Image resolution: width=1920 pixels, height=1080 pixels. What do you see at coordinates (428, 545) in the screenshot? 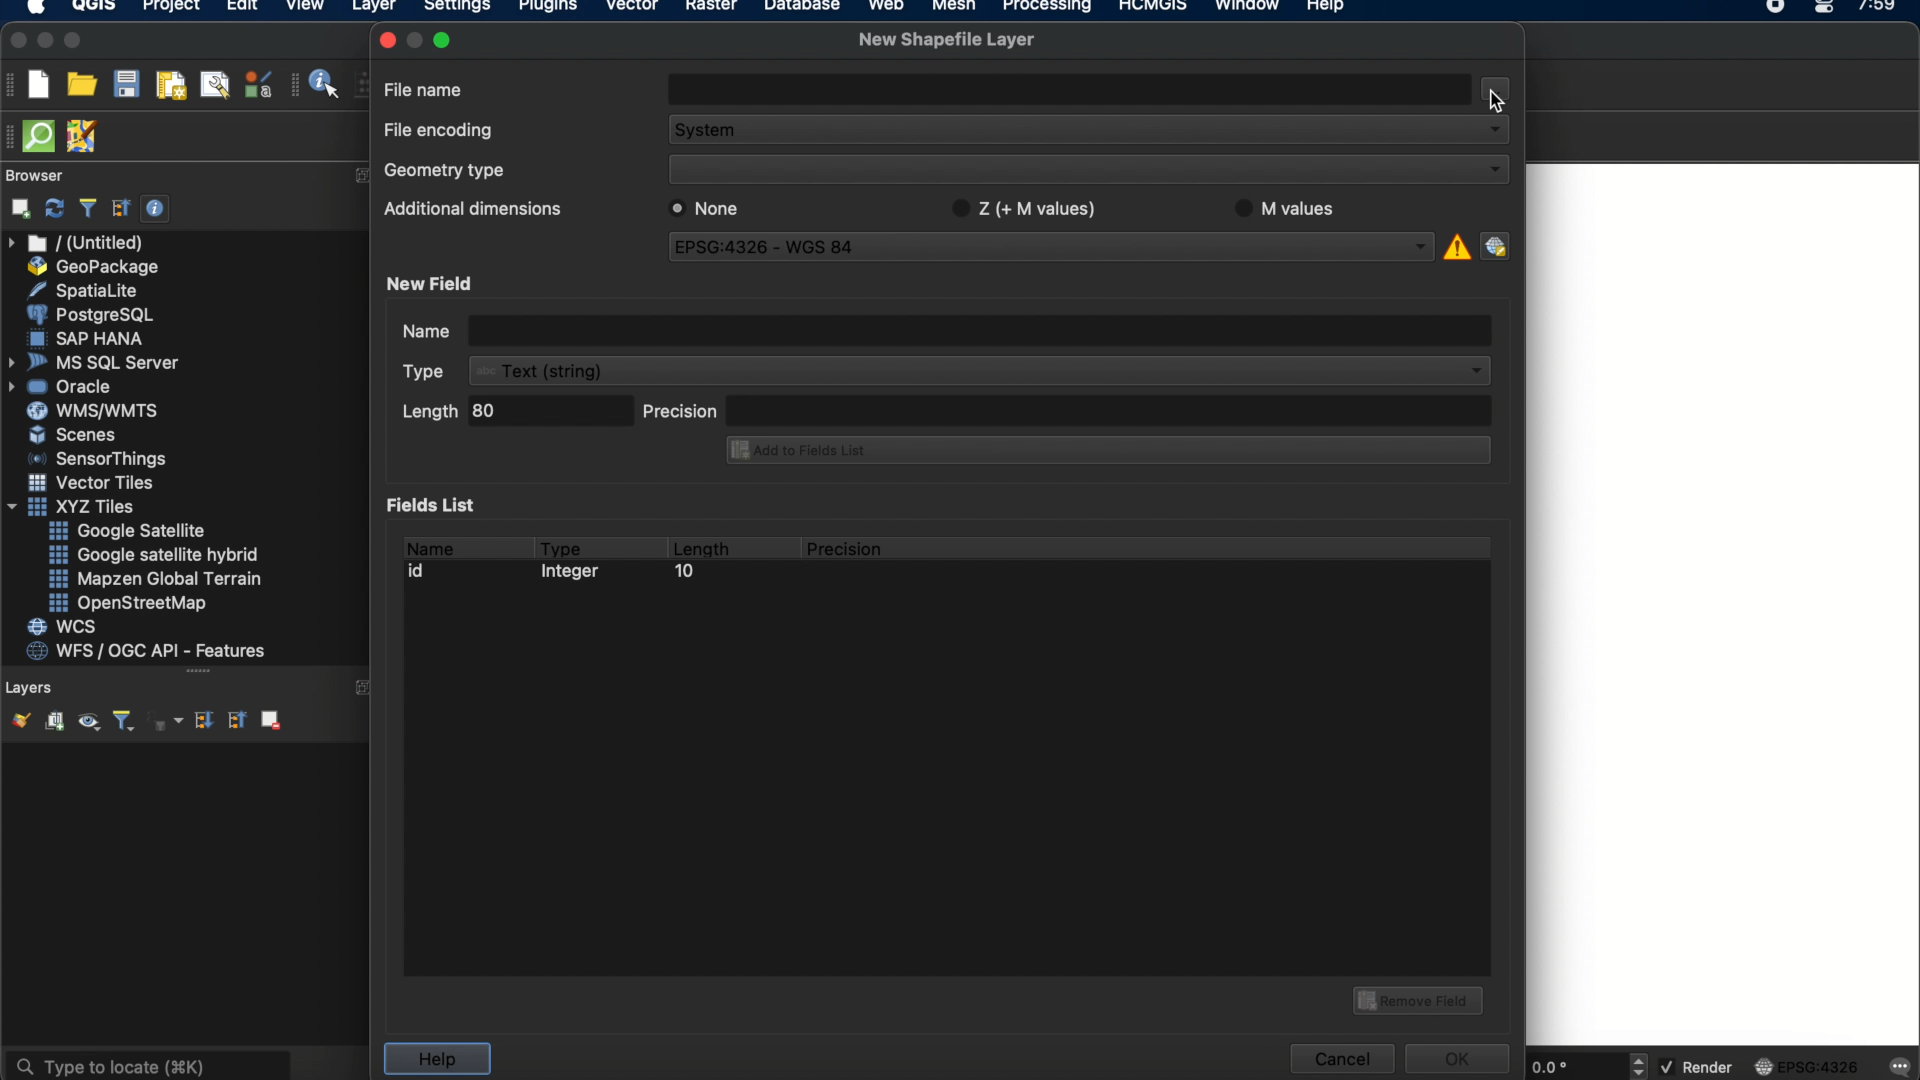
I see `name` at bounding box center [428, 545].